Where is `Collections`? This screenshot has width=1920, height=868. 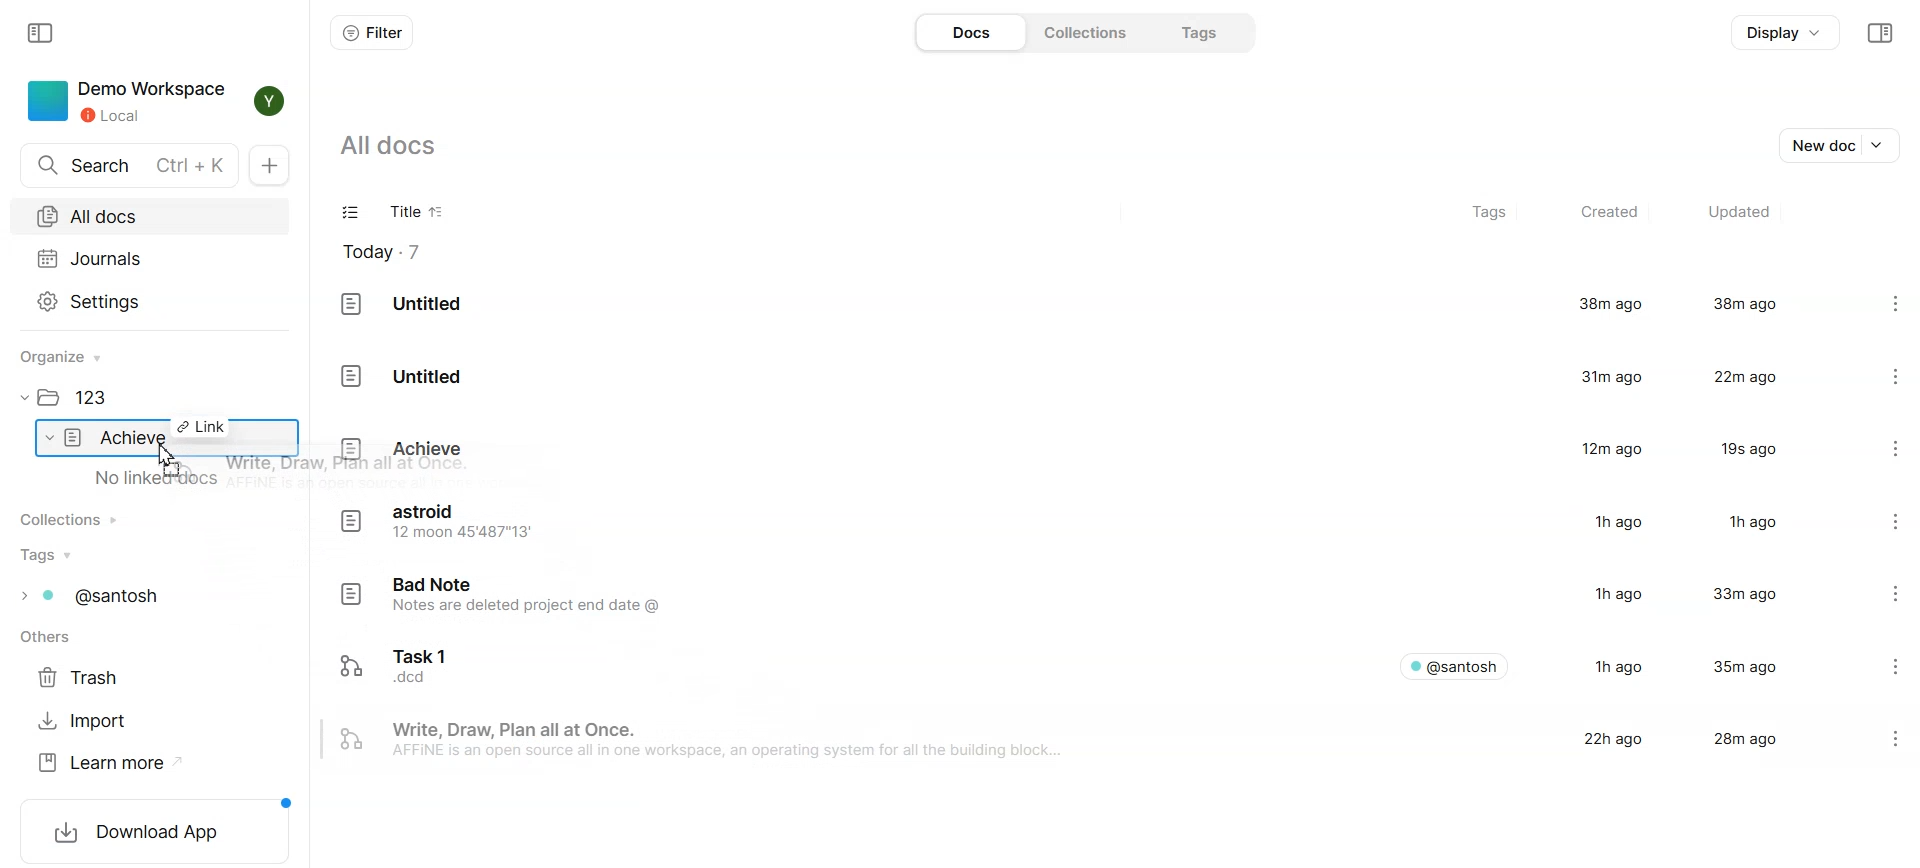
Collections is located at coordinates (1082, 31).